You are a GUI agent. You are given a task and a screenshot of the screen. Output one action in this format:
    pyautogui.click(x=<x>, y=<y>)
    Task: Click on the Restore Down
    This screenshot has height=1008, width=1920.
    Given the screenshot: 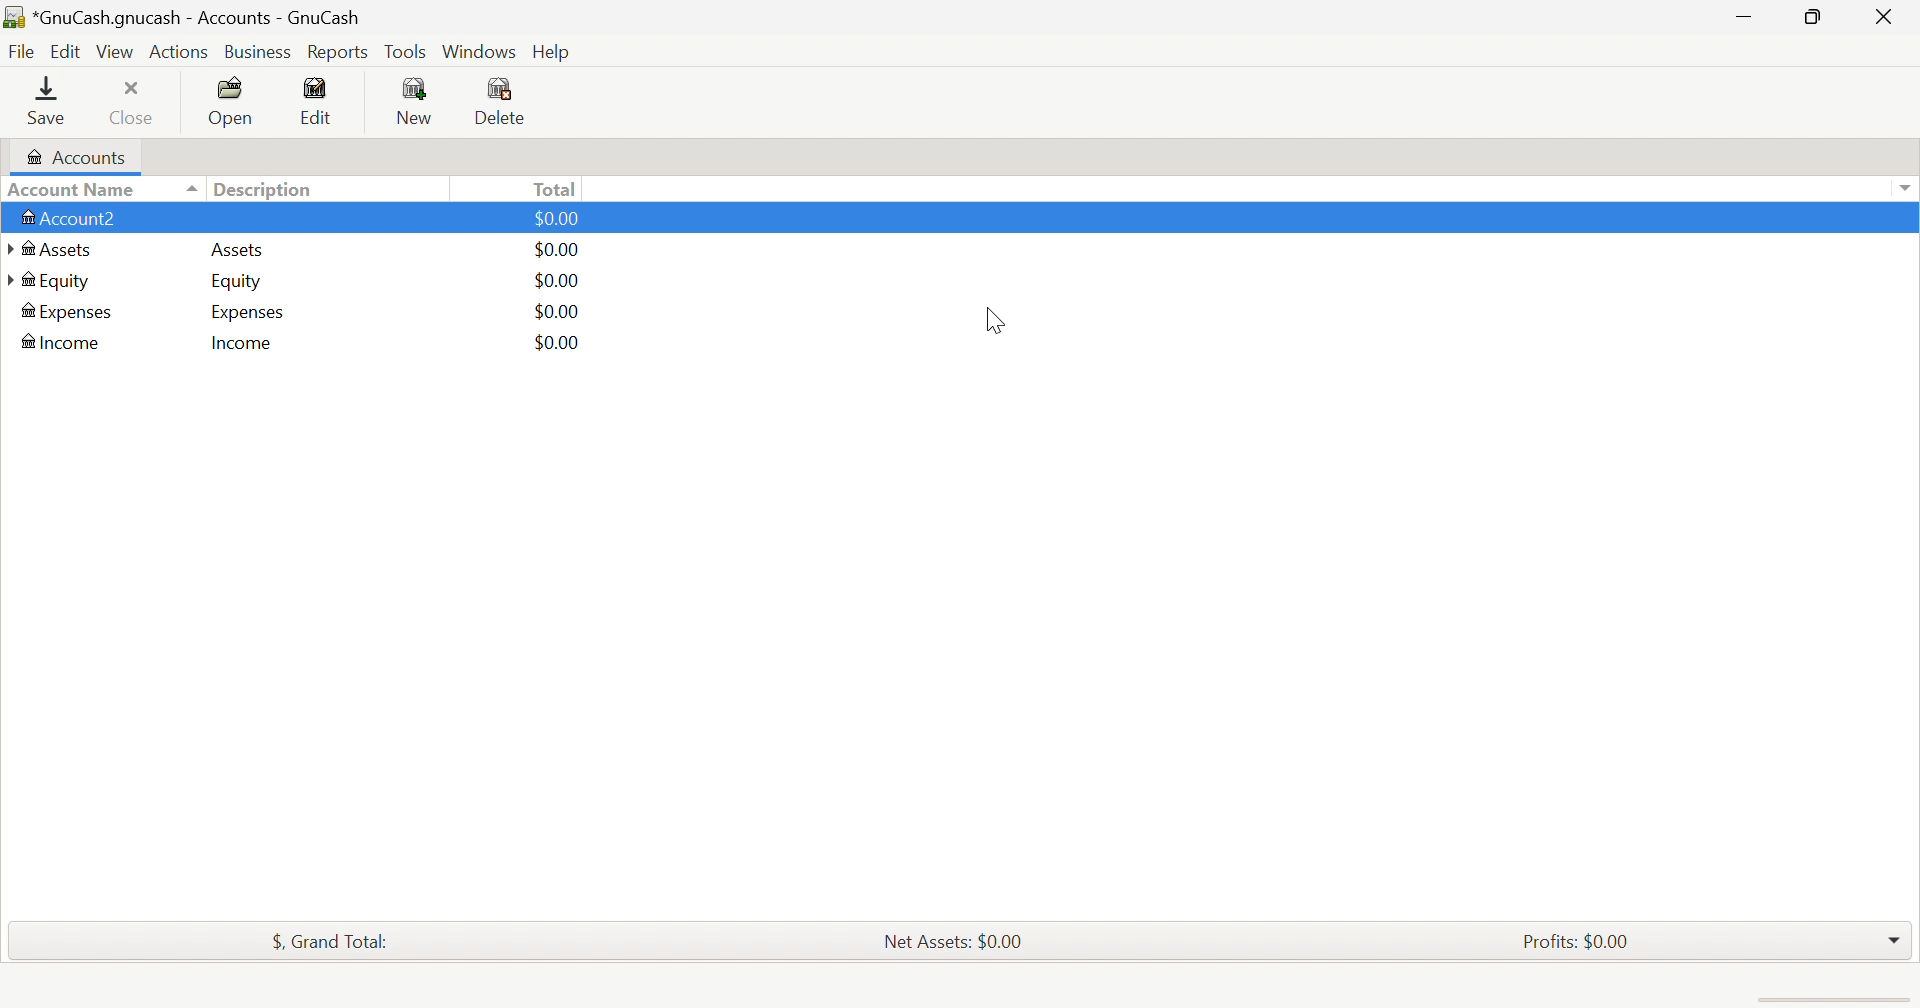 What is the action you would take?
    pyautogui.click(x=1814, y=17)
    